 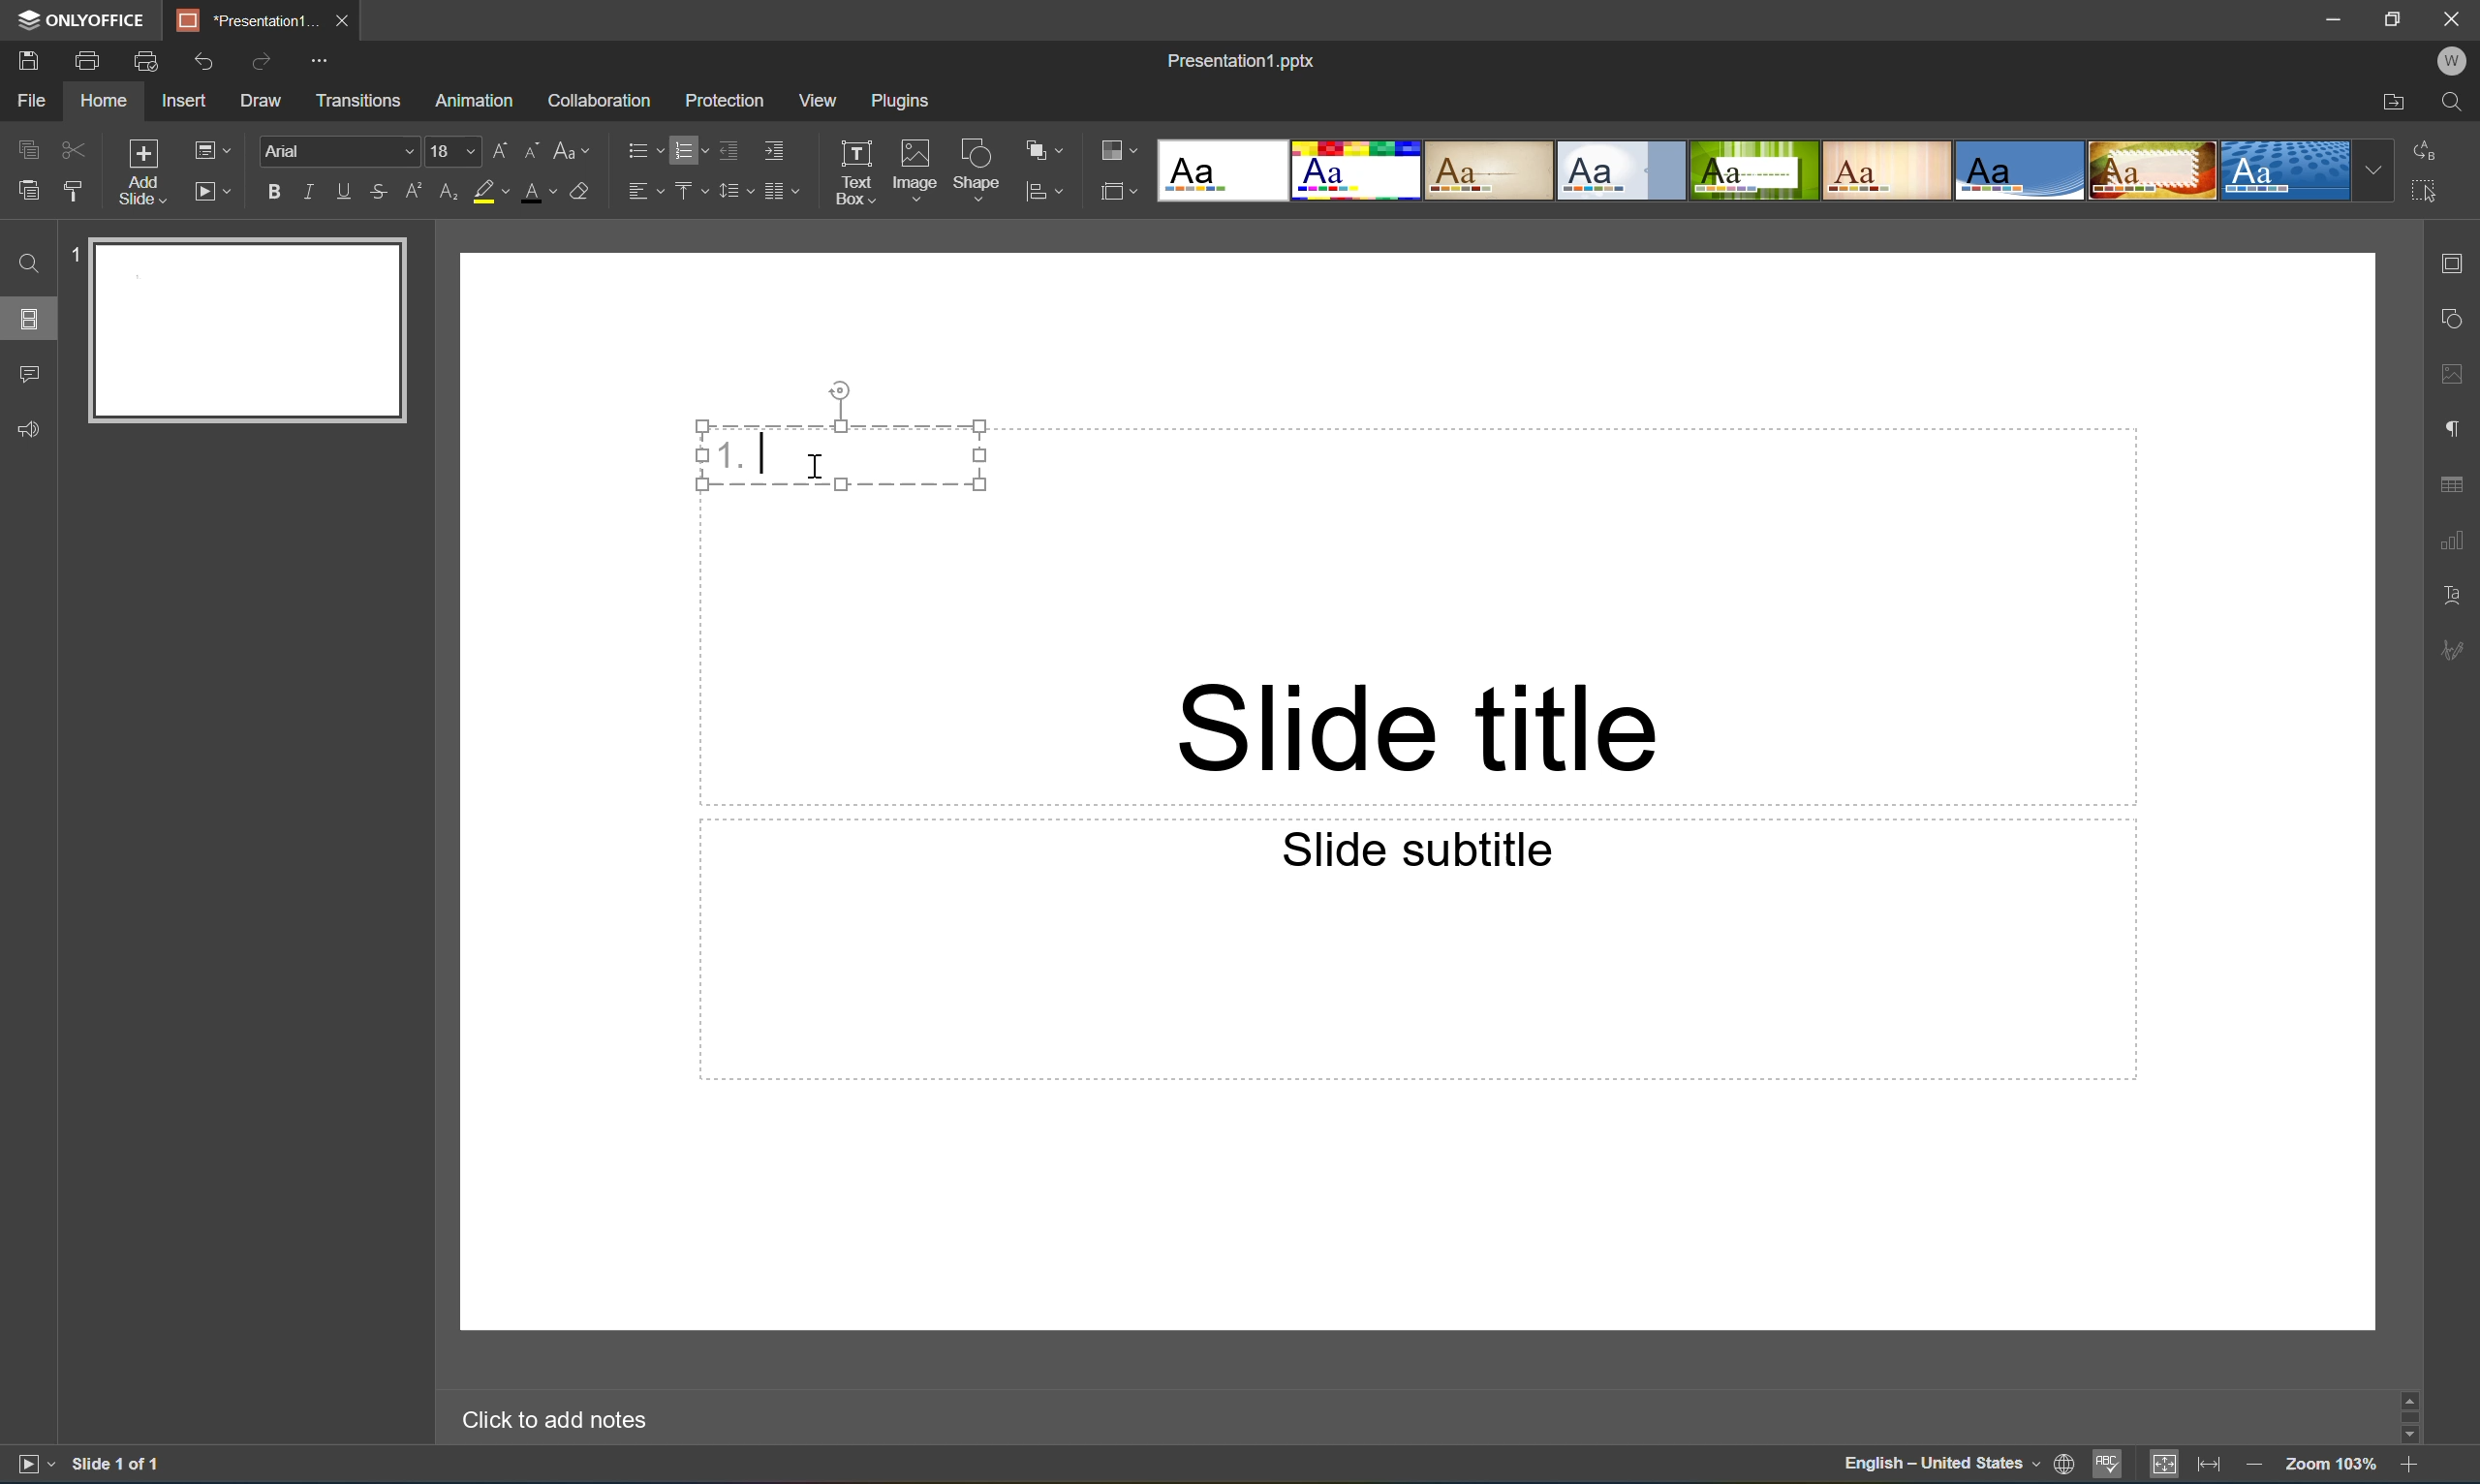 I want to click on Home, so click(x=107, y=100).